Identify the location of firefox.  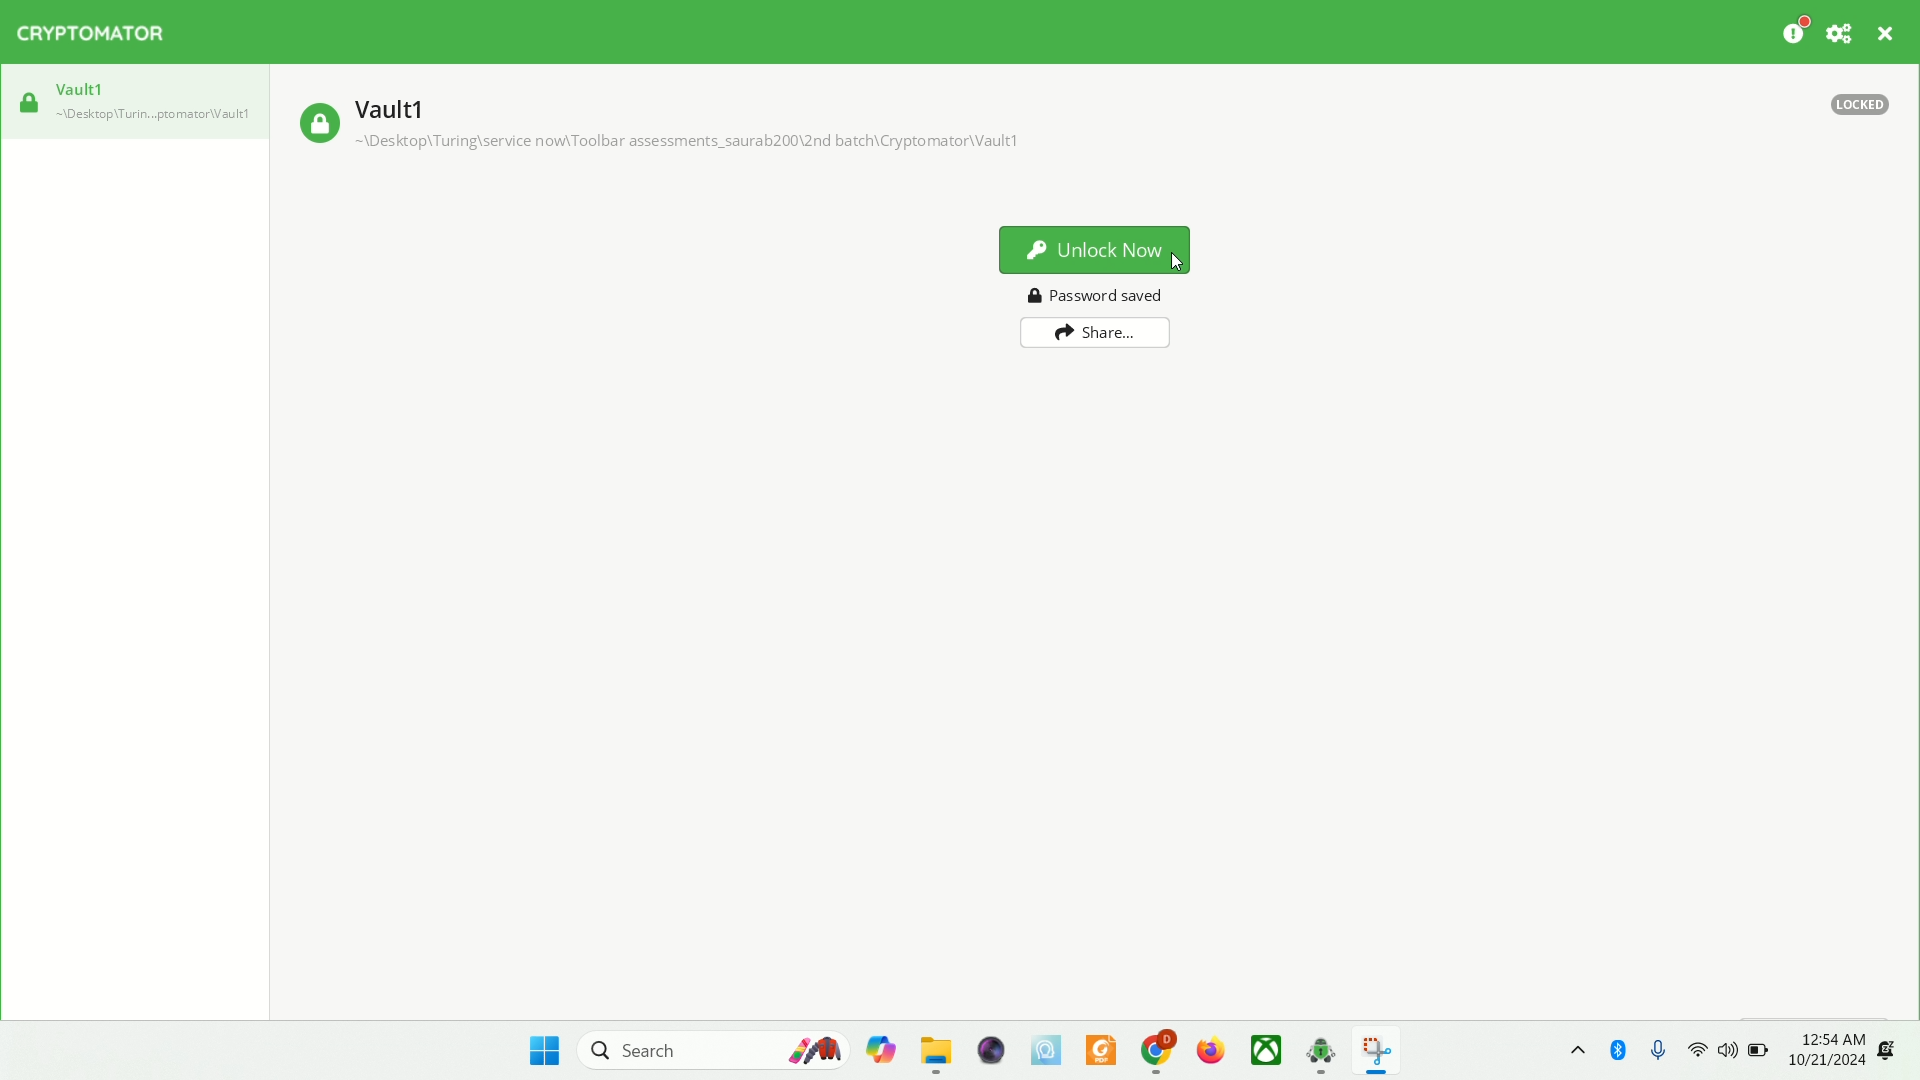
(1211, 1050).